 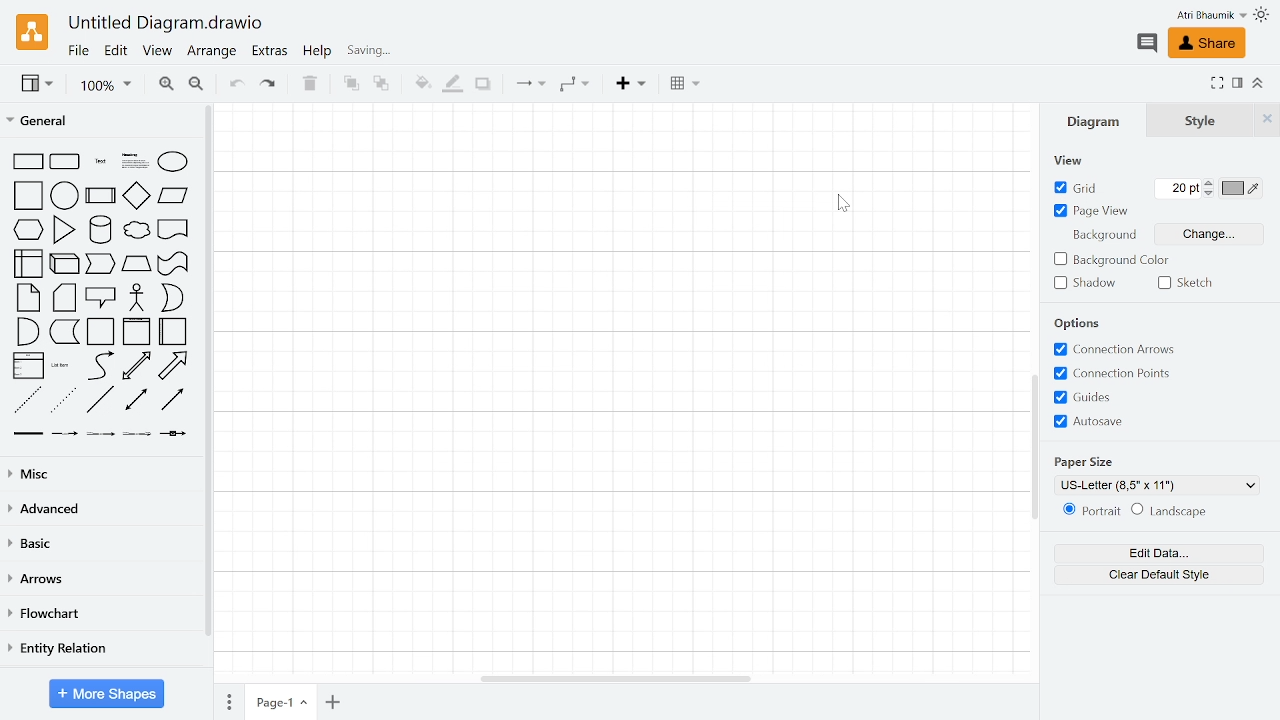 What do you see at coordinates (237, 86) in the screenshot?
I see `Undo` at bounding box center [237, 86].